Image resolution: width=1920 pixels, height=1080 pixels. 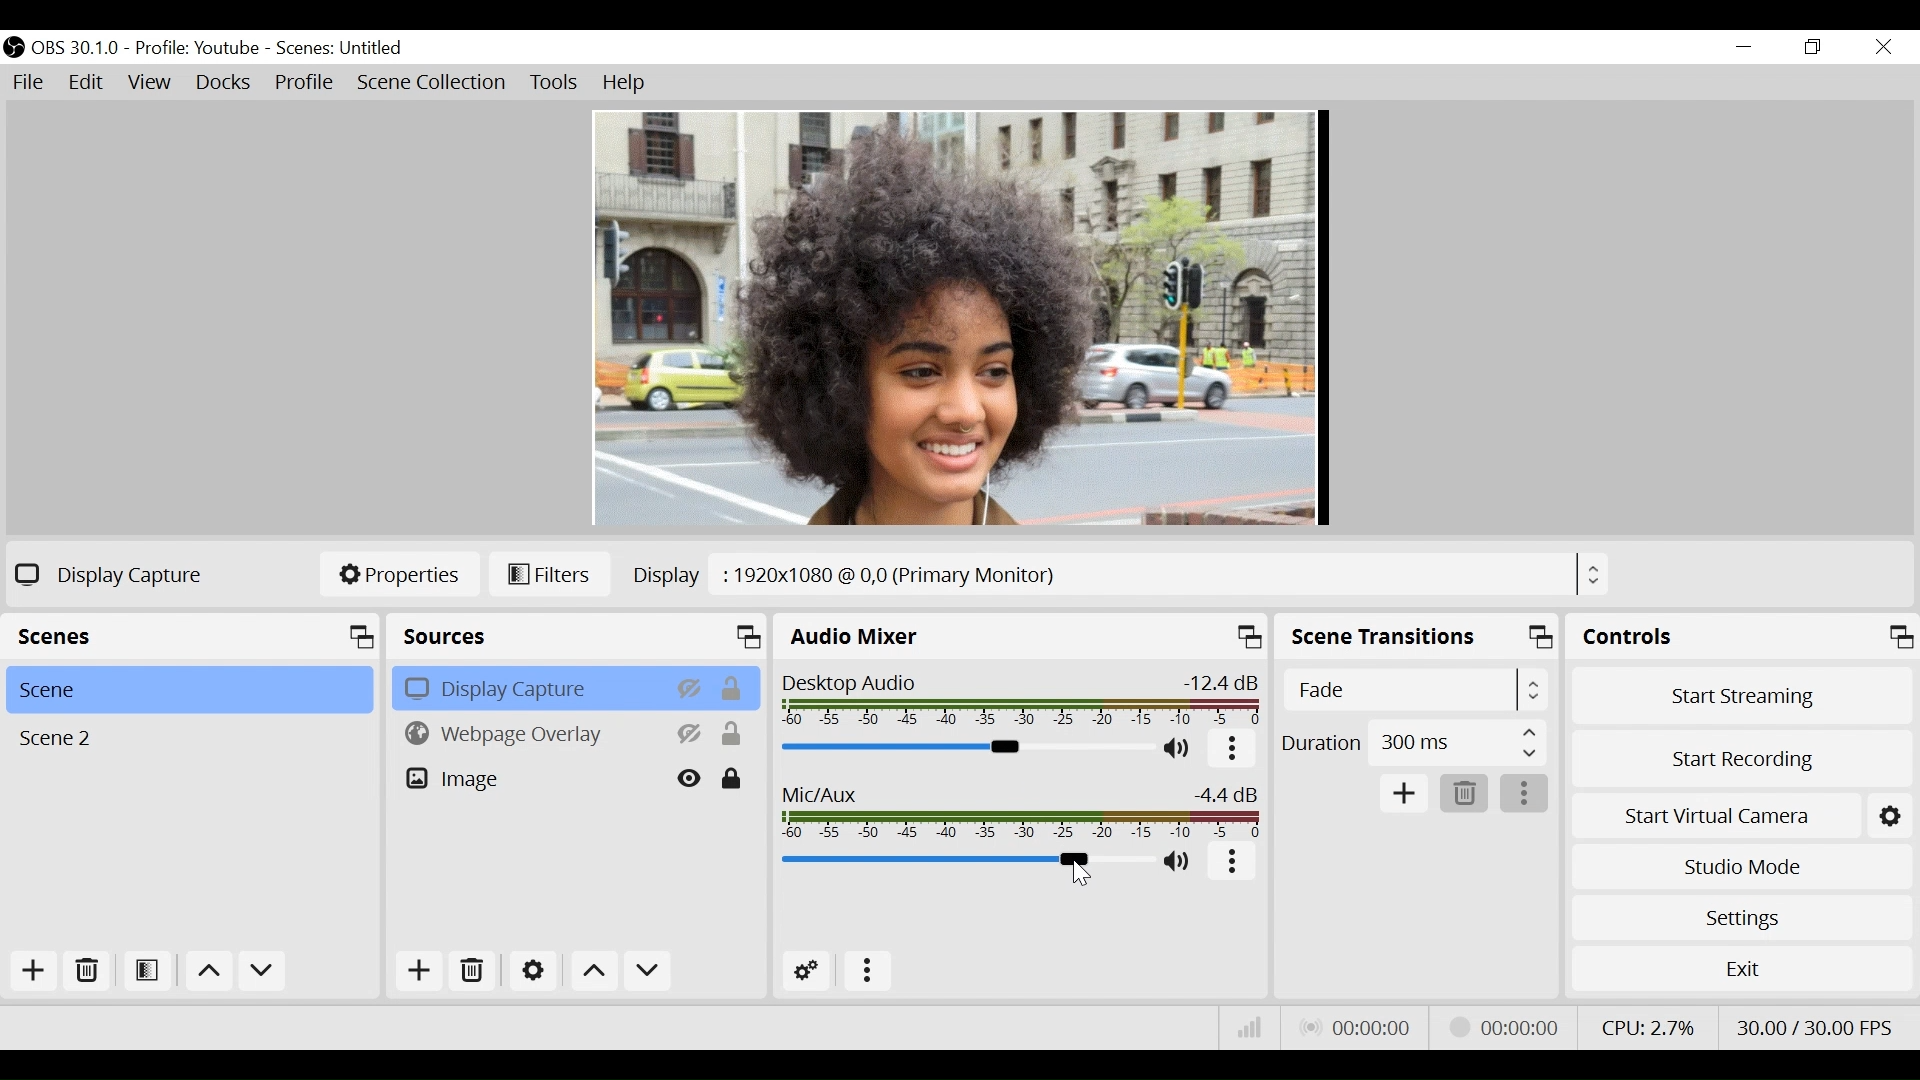 I want to click on Start Streaming, so click(x=1737, y=696).